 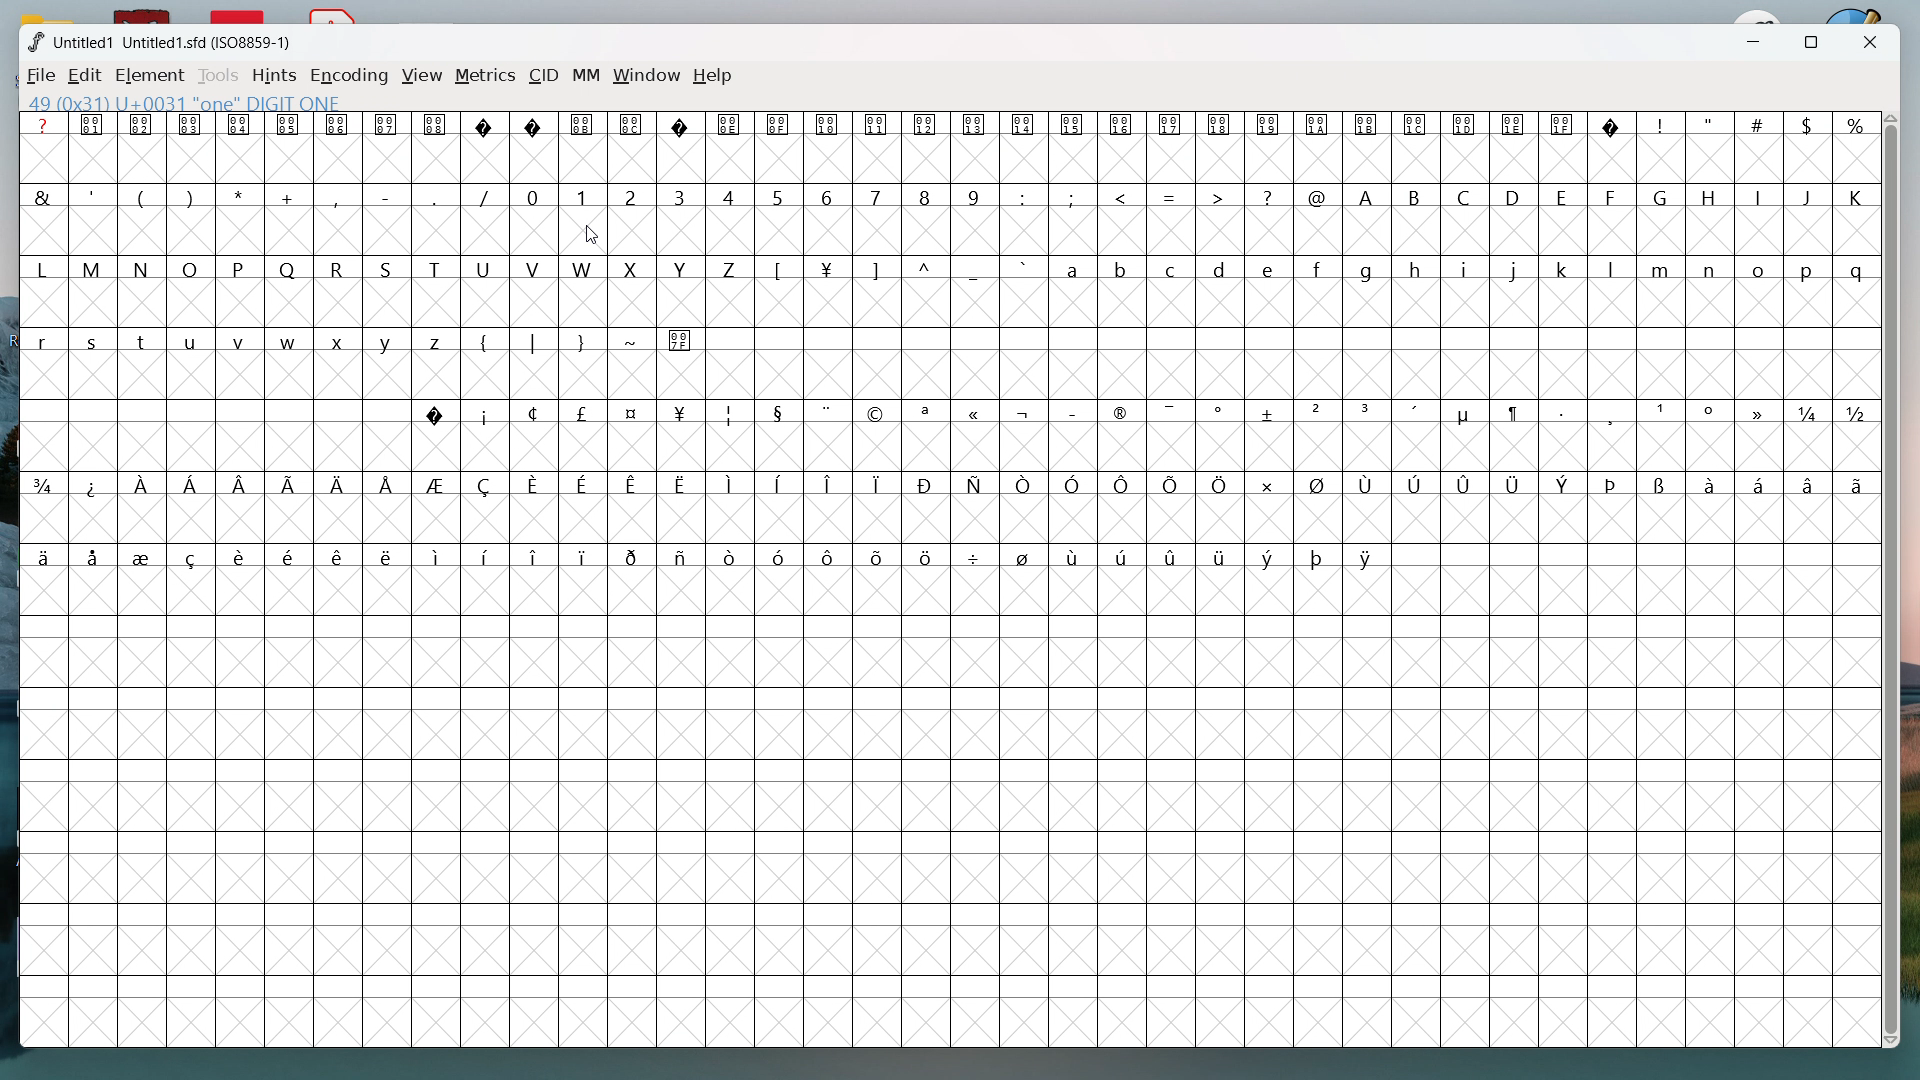 What do you see at coordinates (142, 197) in the screenshot?
I see `(` at bounding box center [142, 197].